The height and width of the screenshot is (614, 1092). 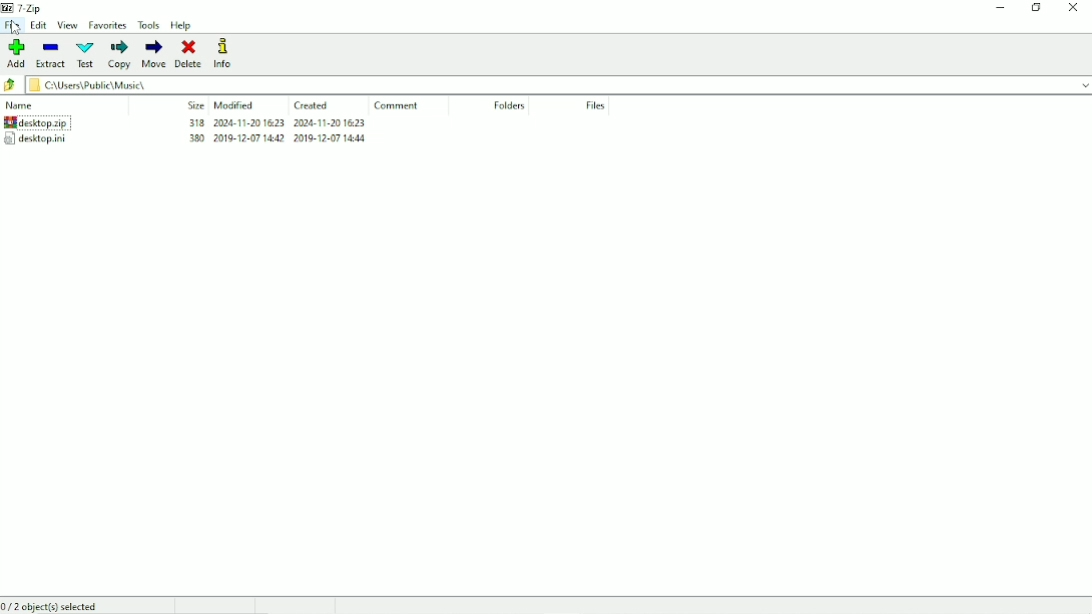 I want to click on Info, so click(x=226, y=54).